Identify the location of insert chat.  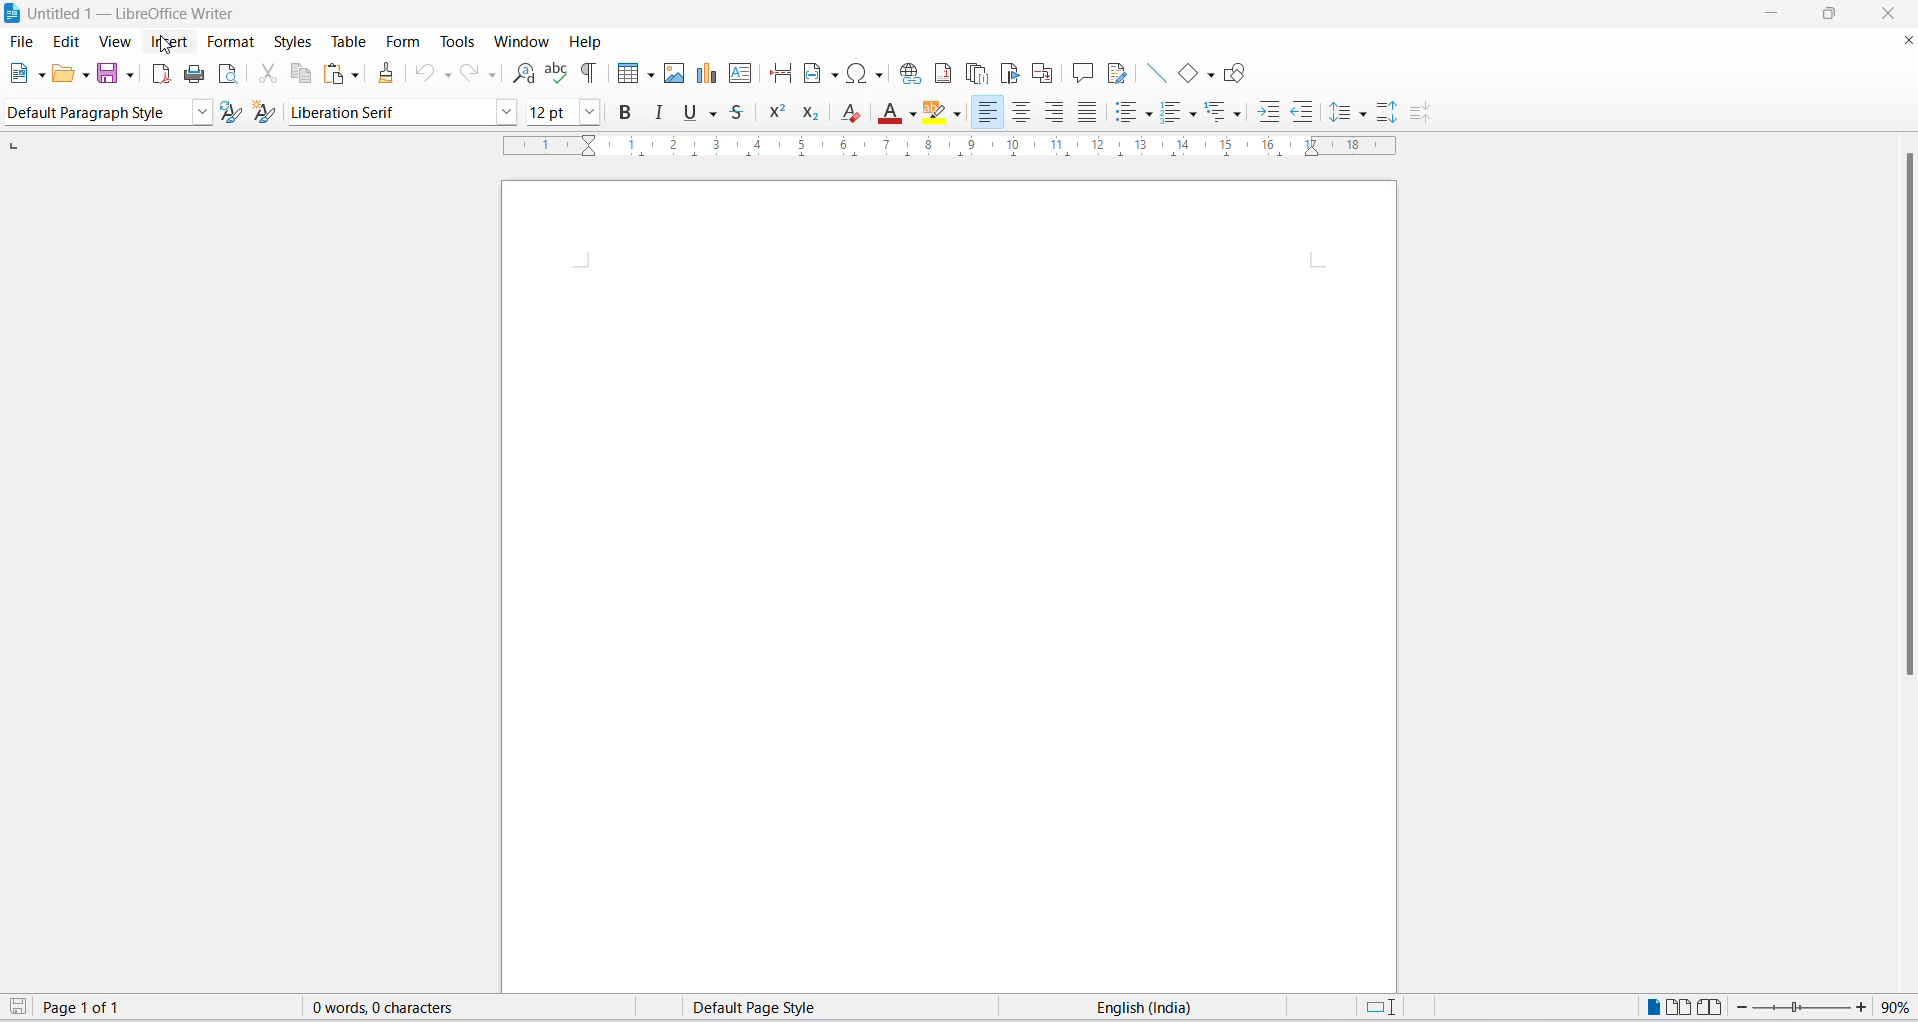
(706, 77).